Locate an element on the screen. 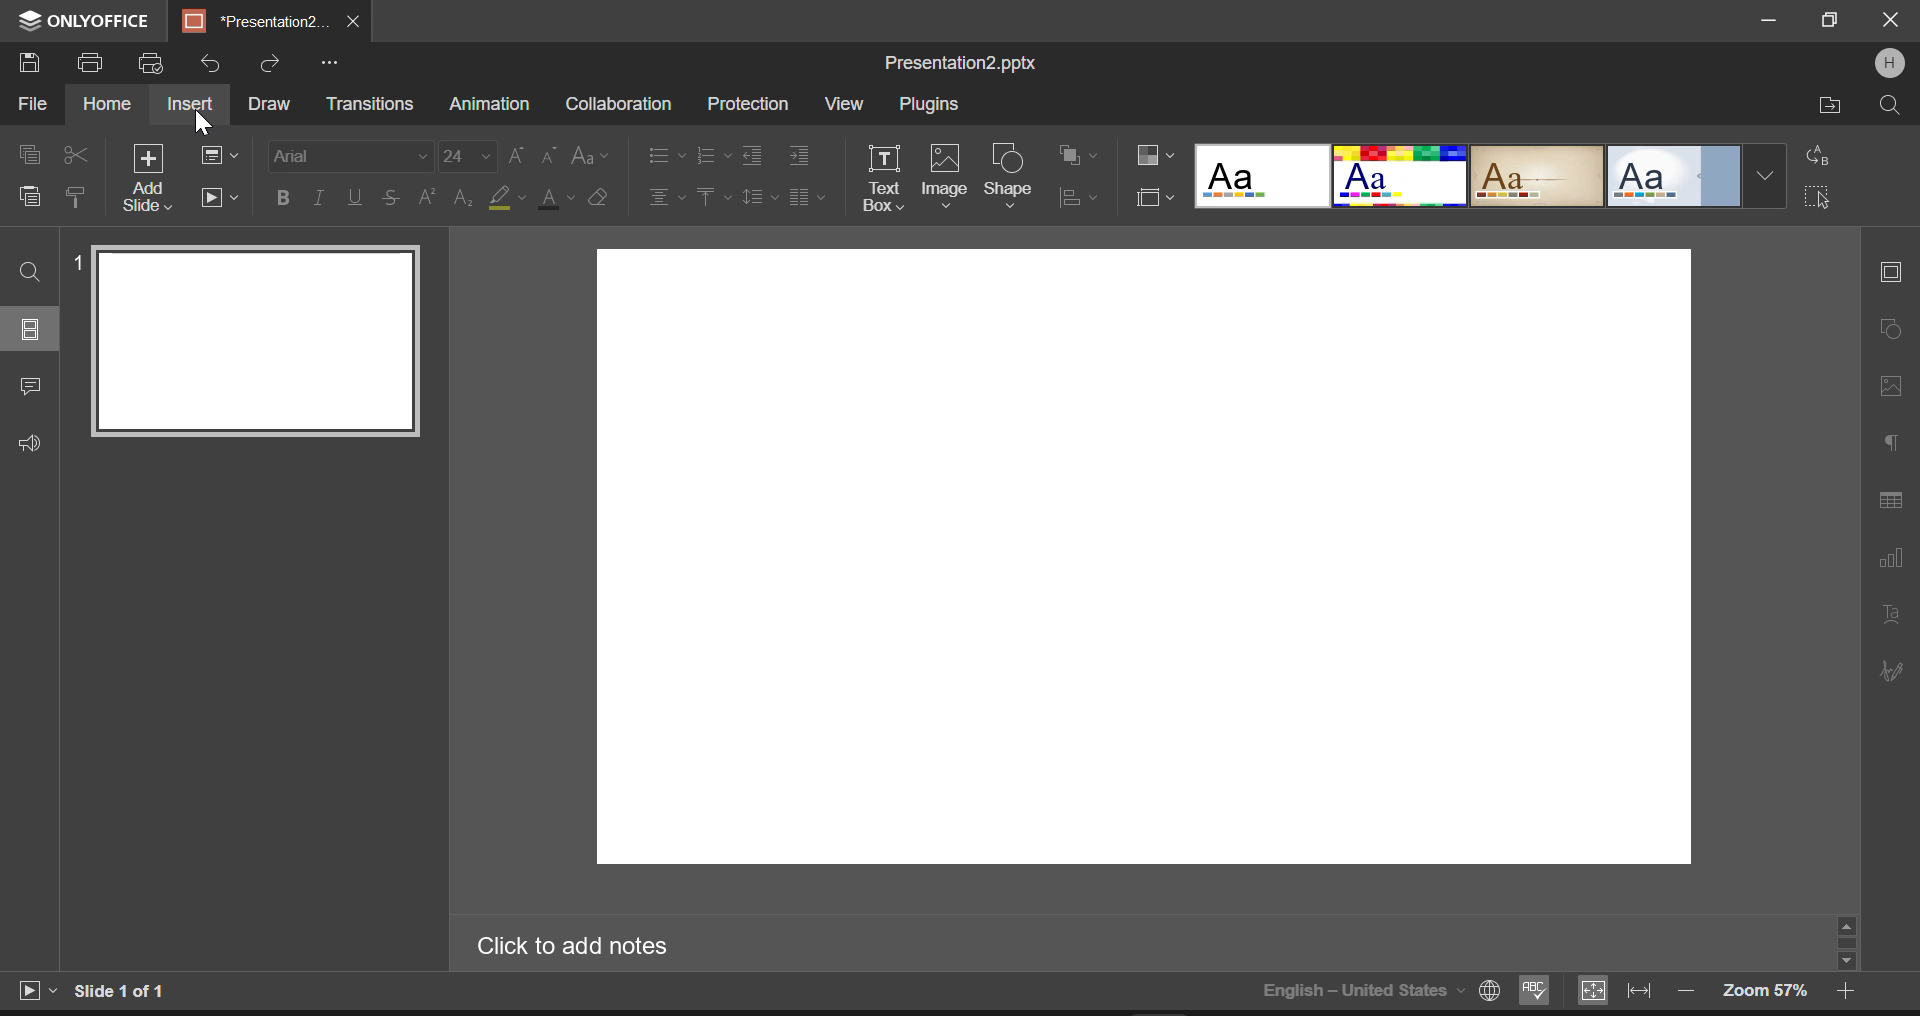 The image size is (1920, 1016). Slide Settings is located at coordinates (1888, 270).